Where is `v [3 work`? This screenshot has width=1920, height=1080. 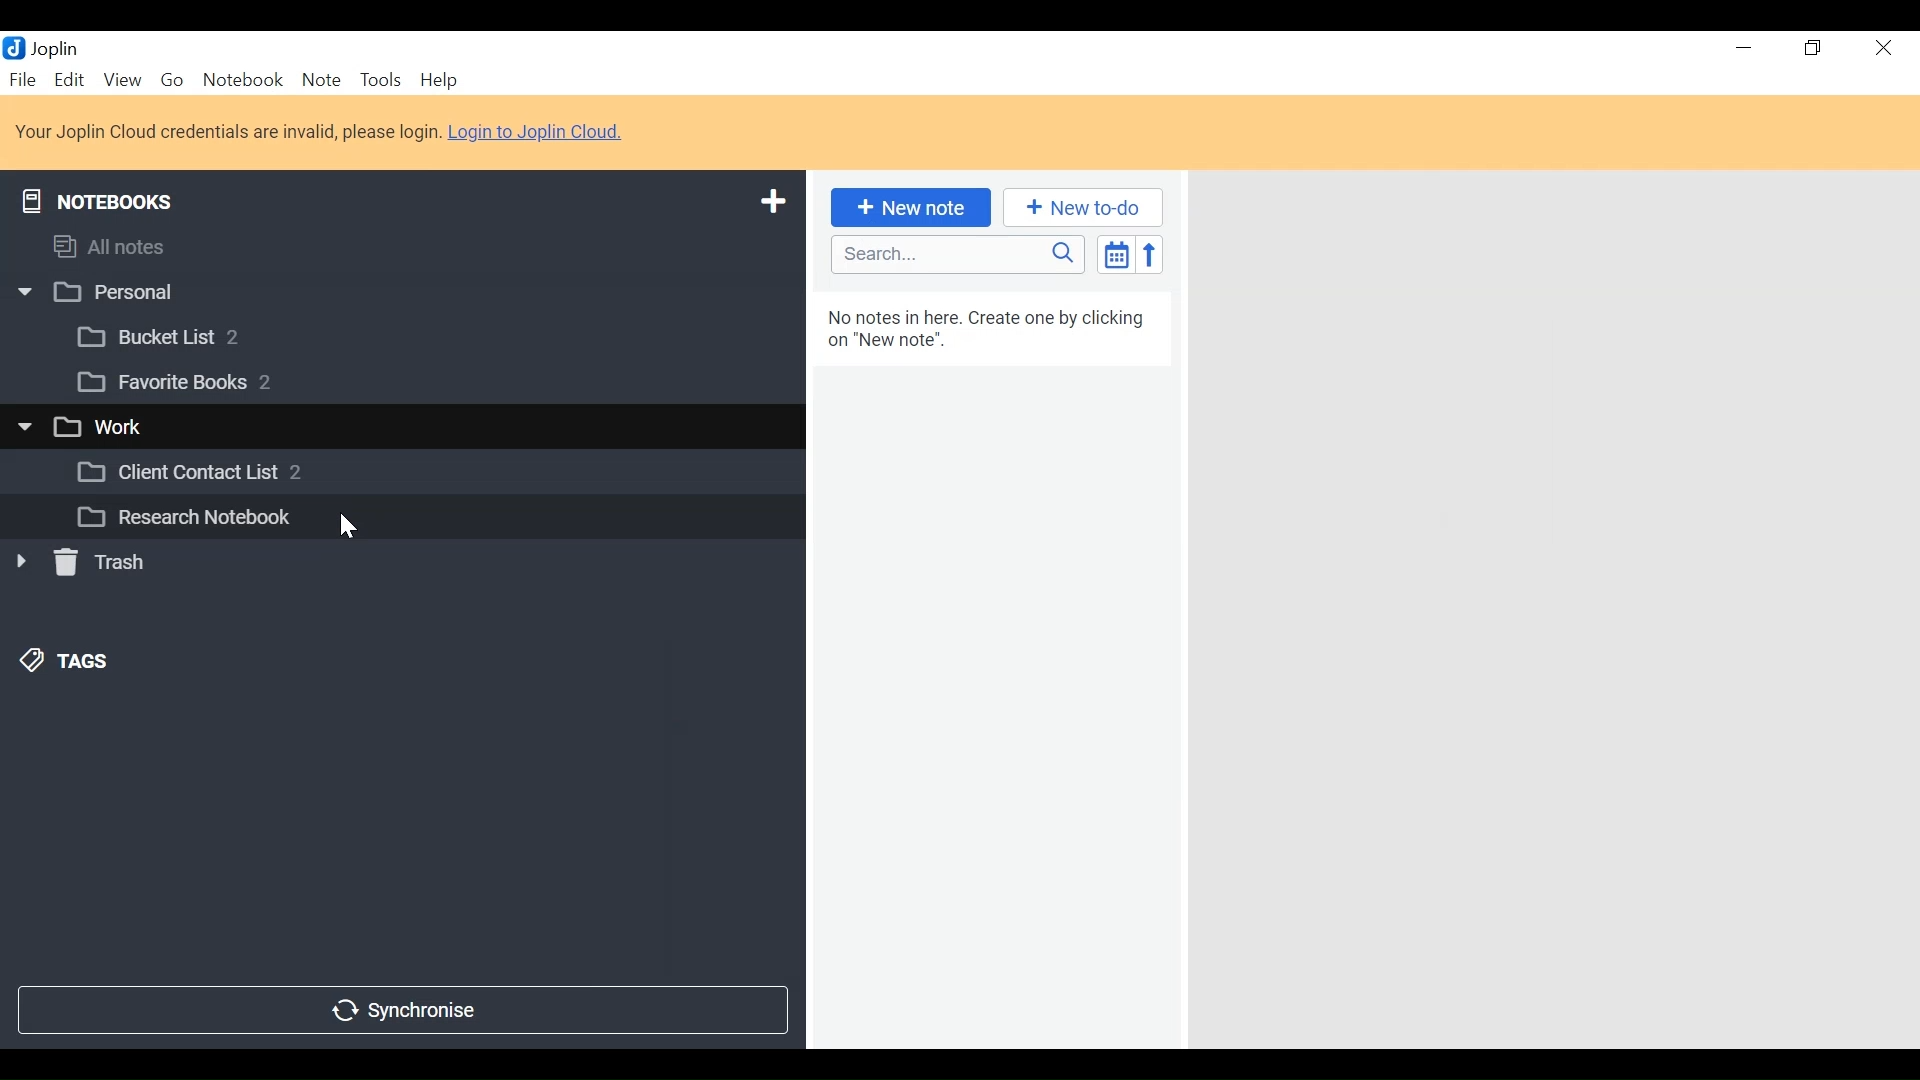
v [3 work is located at coordinates (103, 428).